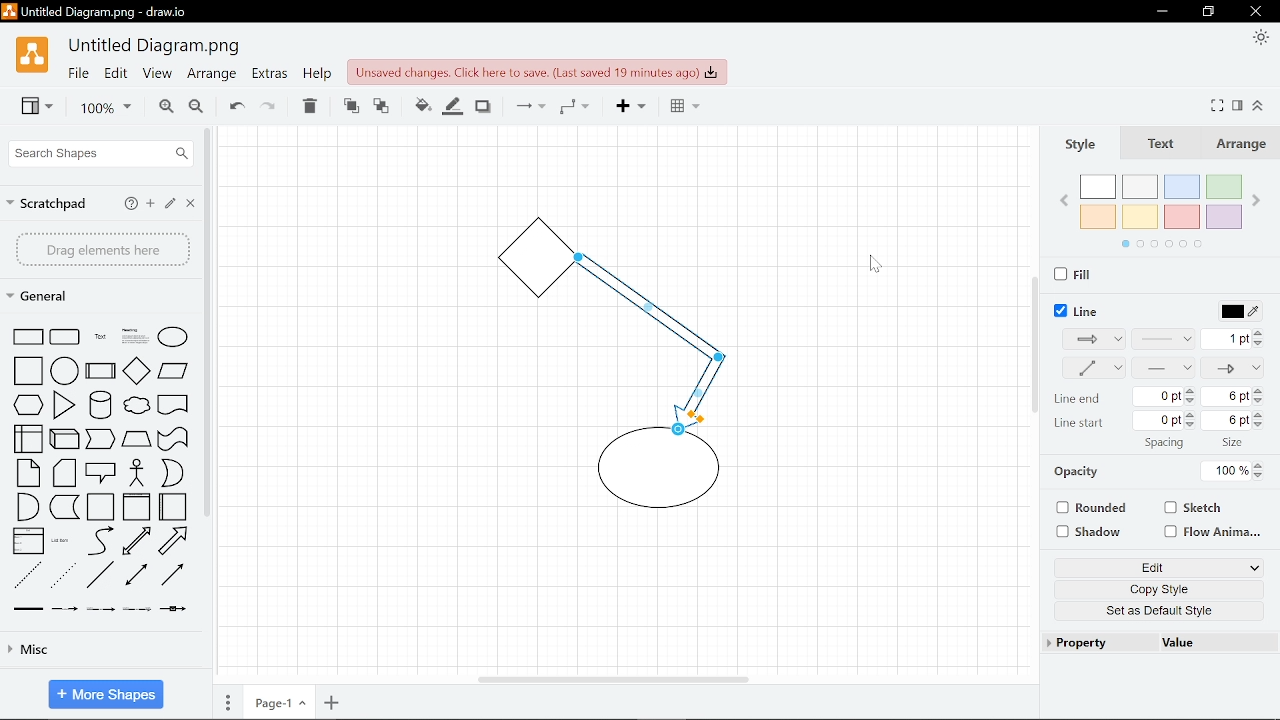 This screenshot has width=1280, height=720. I want to click on shape, so click(63, 542).